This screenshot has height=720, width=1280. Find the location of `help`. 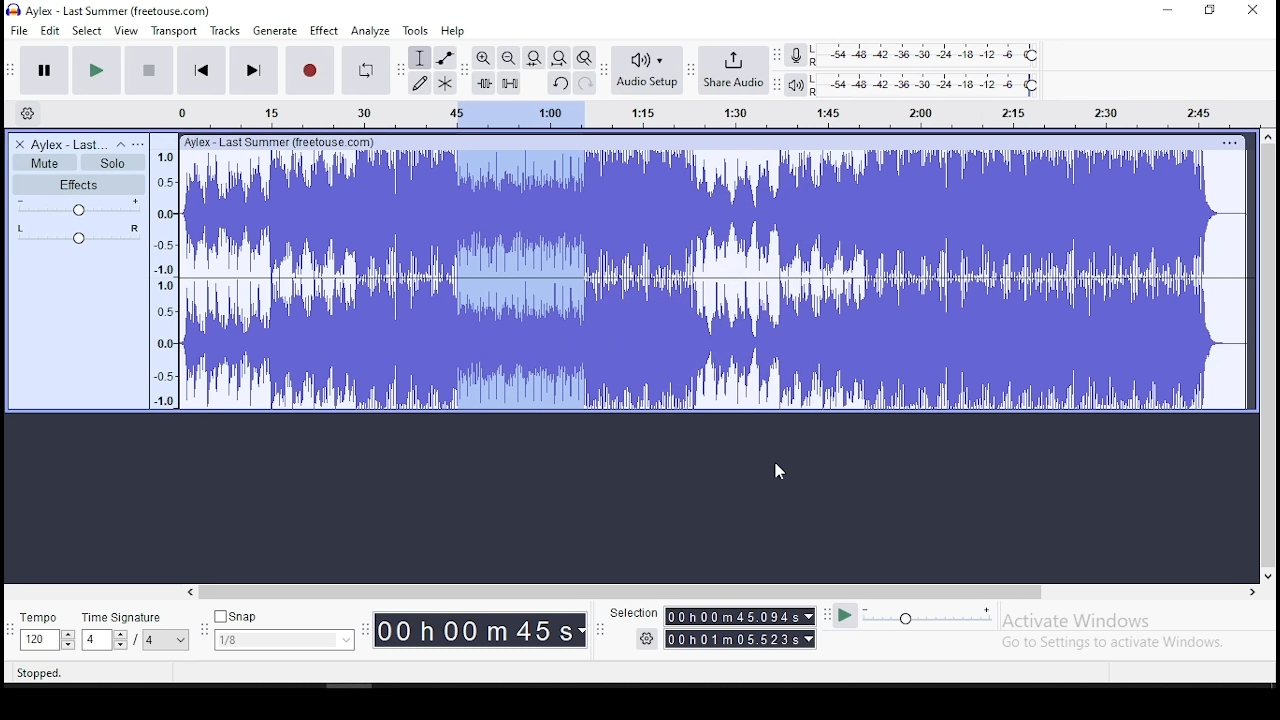

help is located at coordinates (452, 31).